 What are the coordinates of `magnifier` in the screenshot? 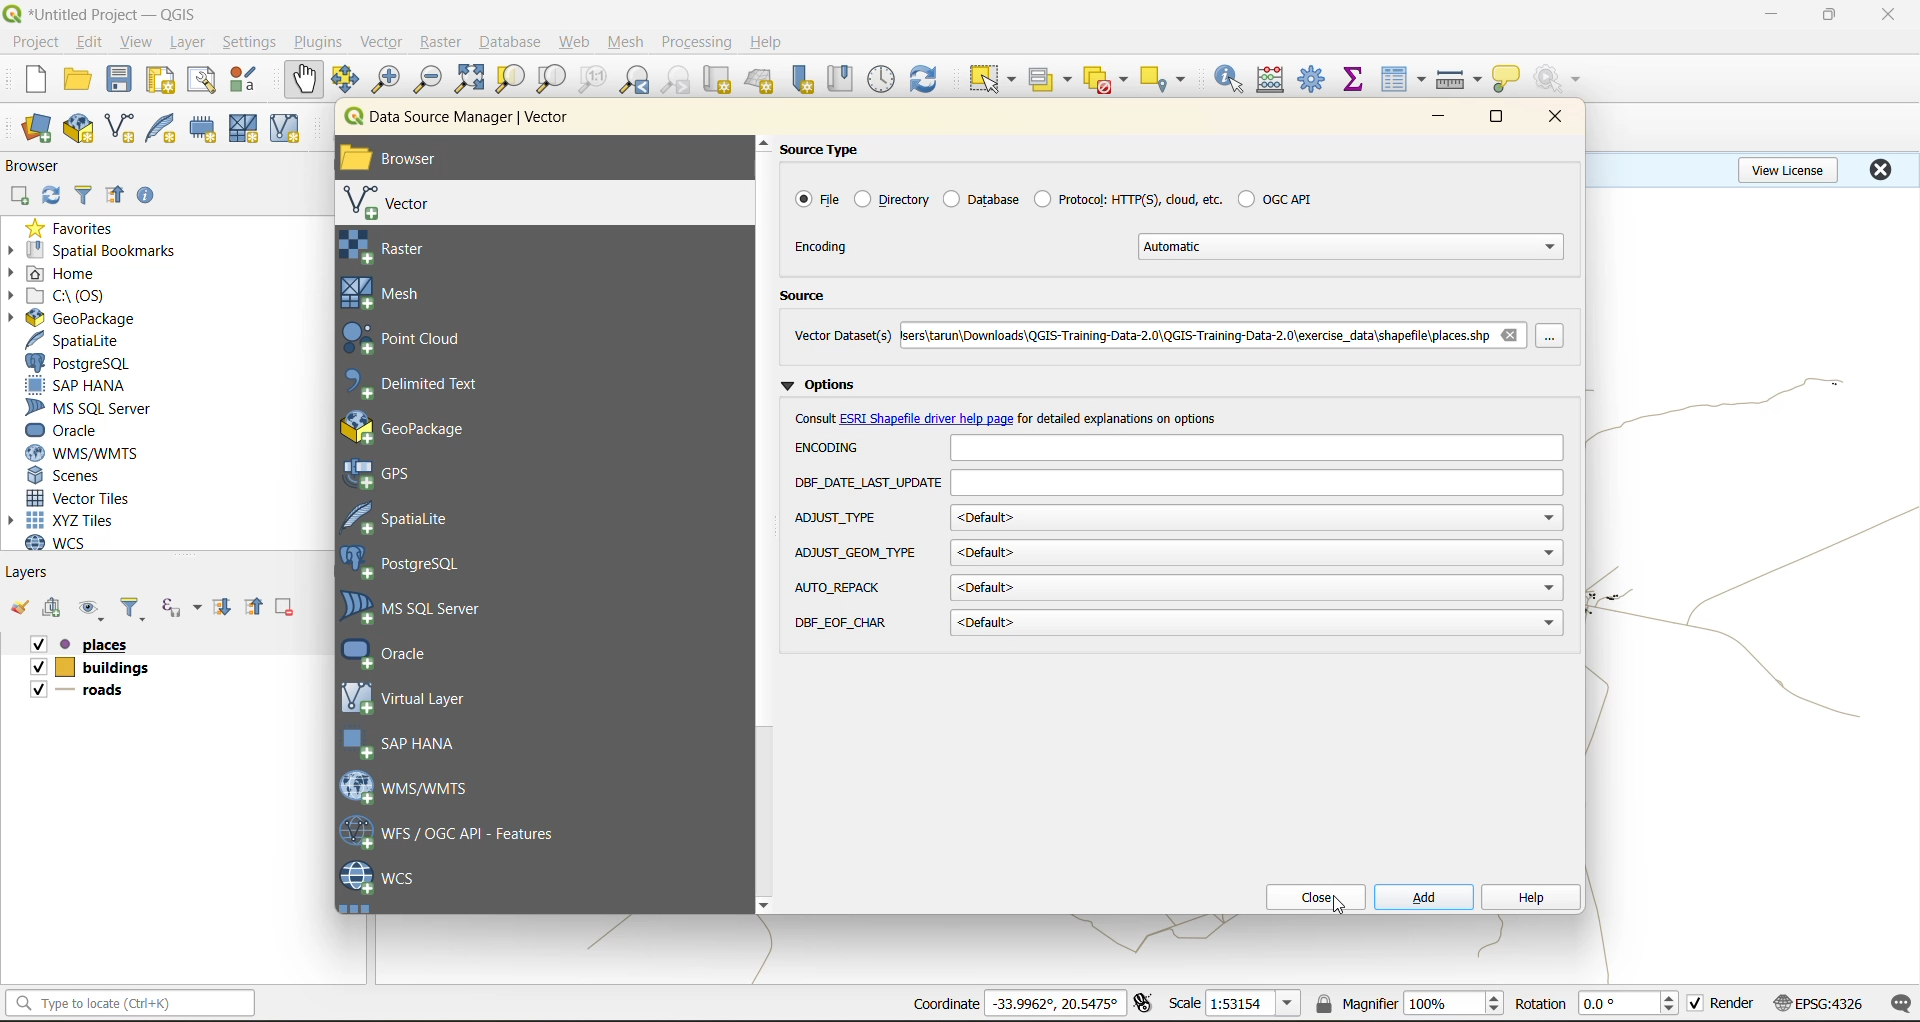 It's located at (1453, 1003).